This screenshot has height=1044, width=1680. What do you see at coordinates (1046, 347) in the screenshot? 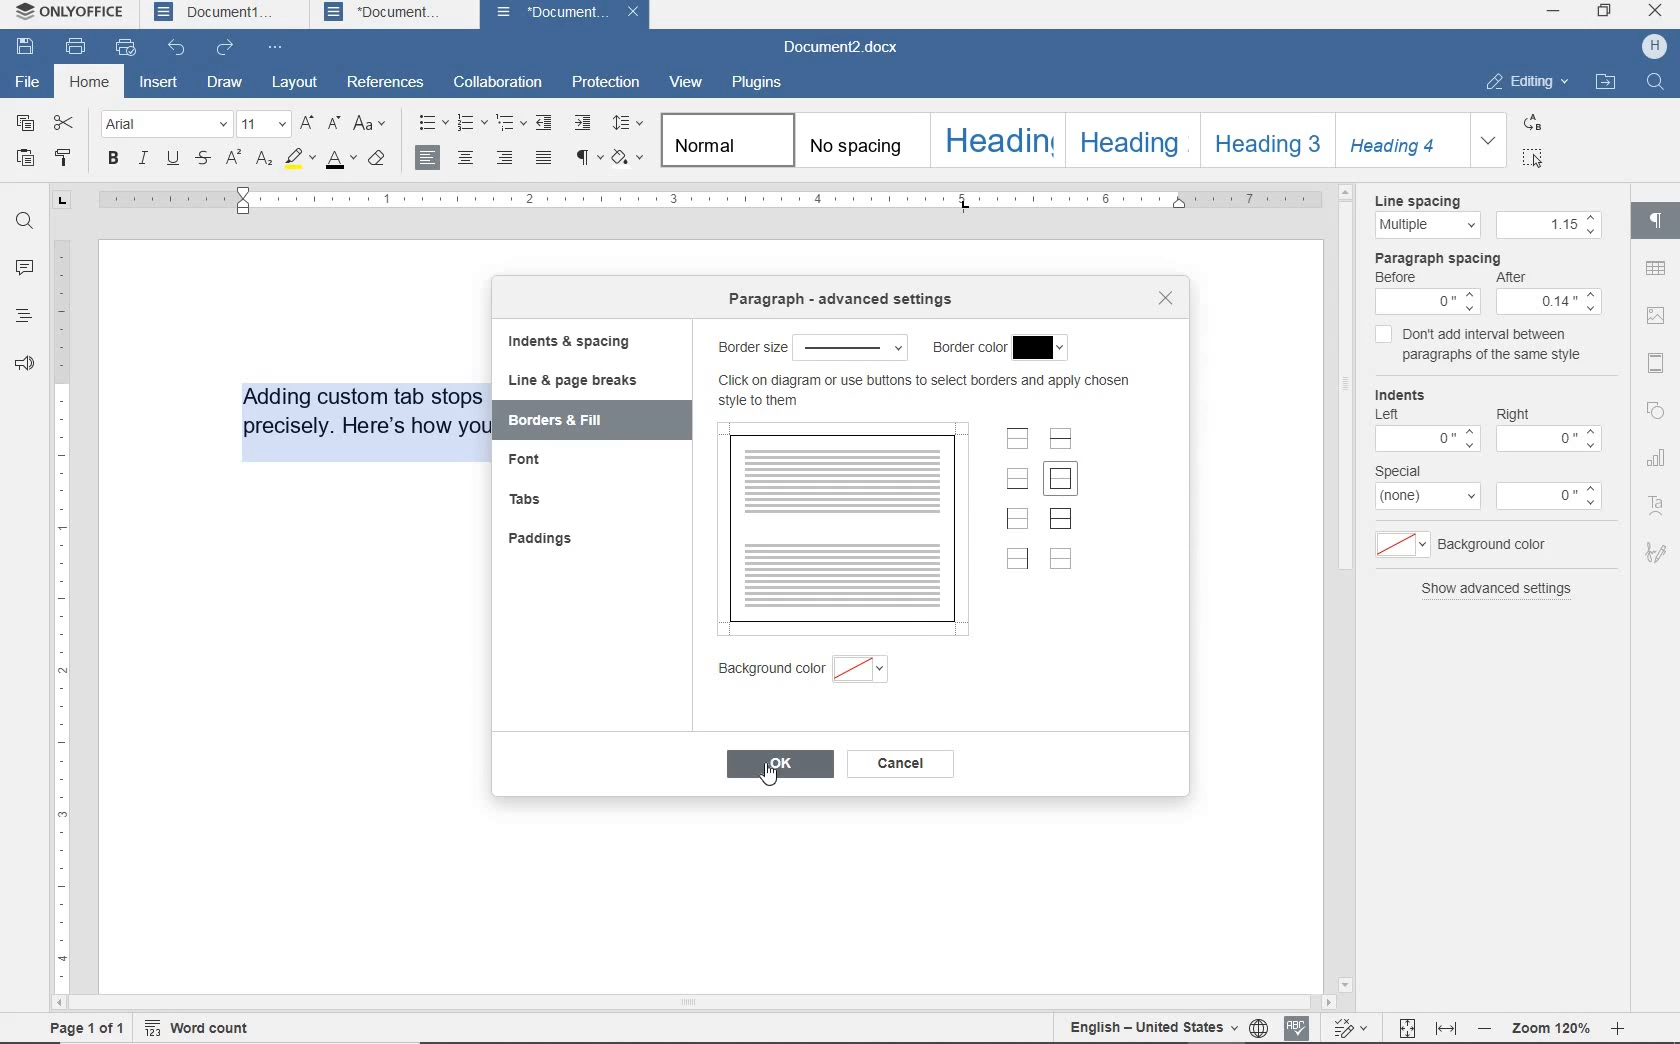
I see `border color menu` at bounding box center [1046, 347].